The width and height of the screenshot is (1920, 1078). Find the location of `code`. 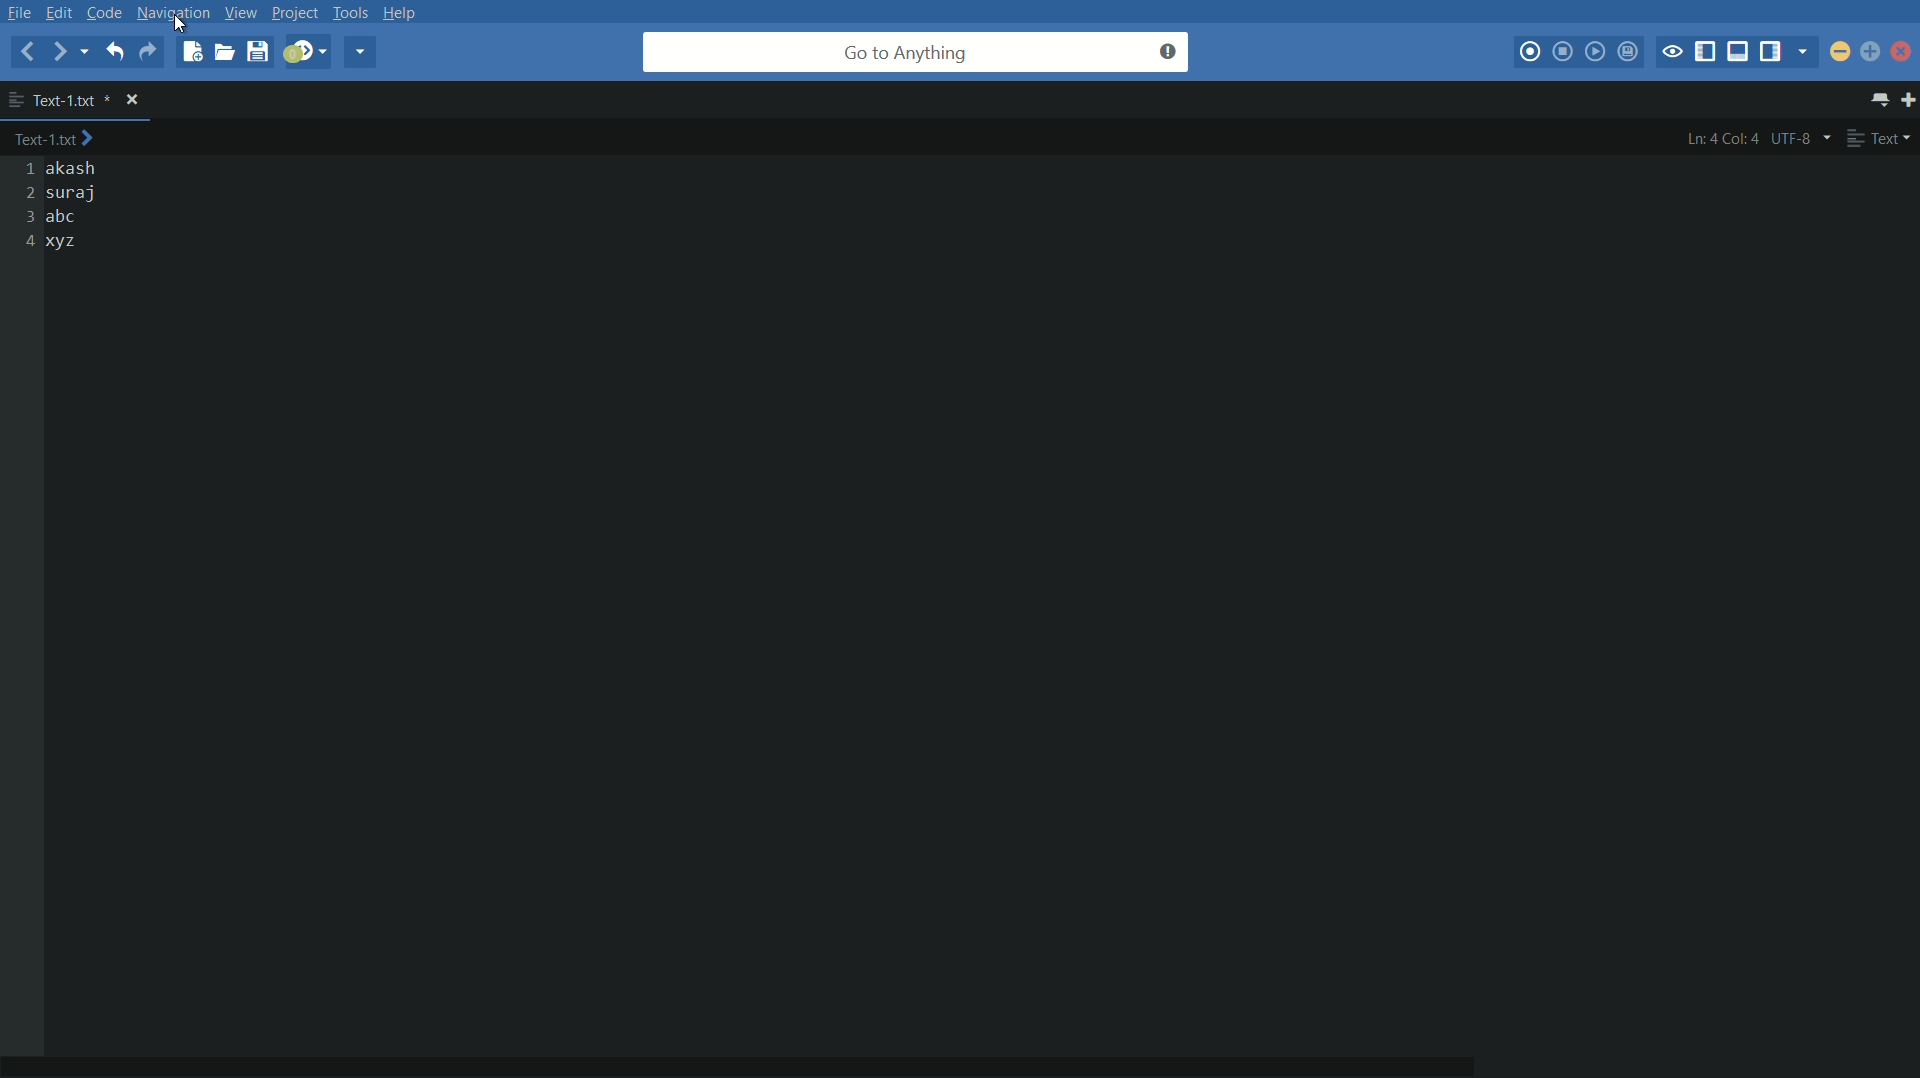

code is located at coordinates (105, 12).